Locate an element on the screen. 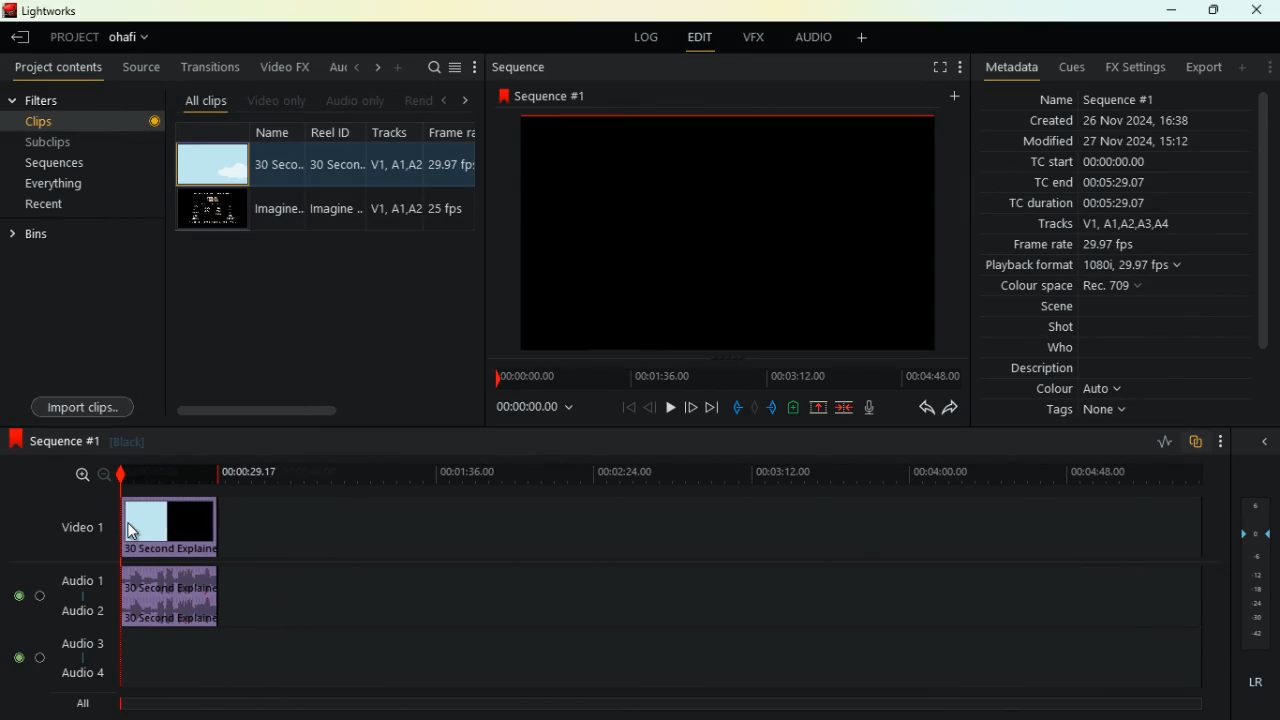 The image size is (1280, 720). name is located at coordinates (1094, 98).